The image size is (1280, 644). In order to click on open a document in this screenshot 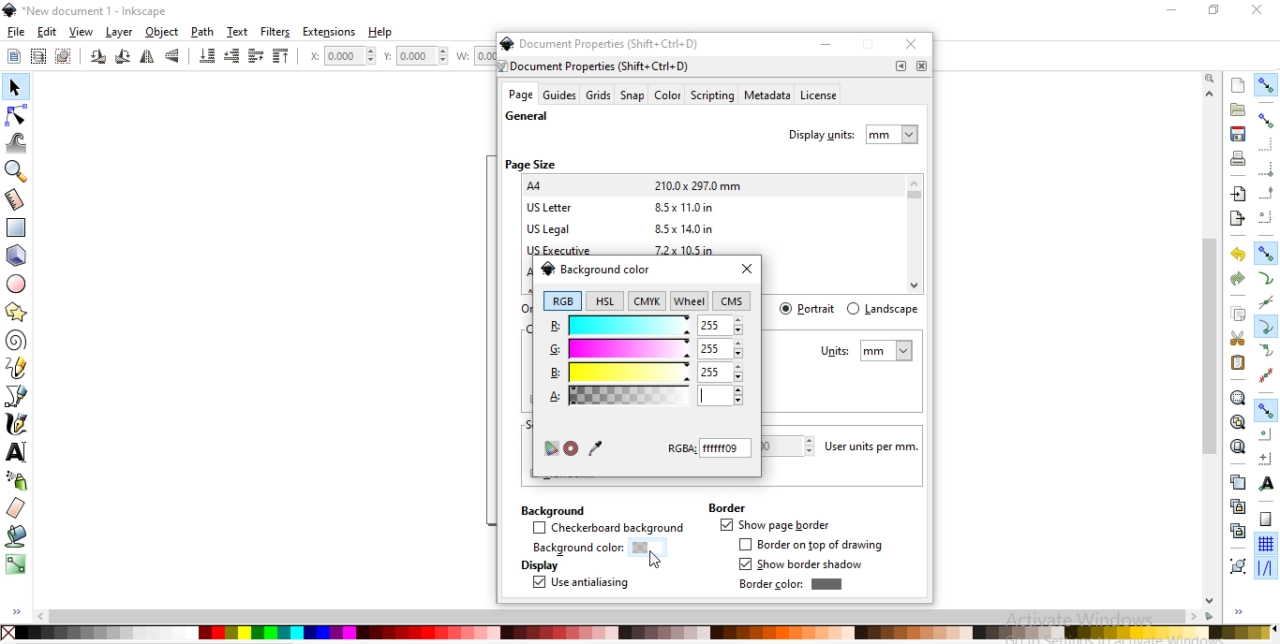, I will do `click(1236, 109)`.